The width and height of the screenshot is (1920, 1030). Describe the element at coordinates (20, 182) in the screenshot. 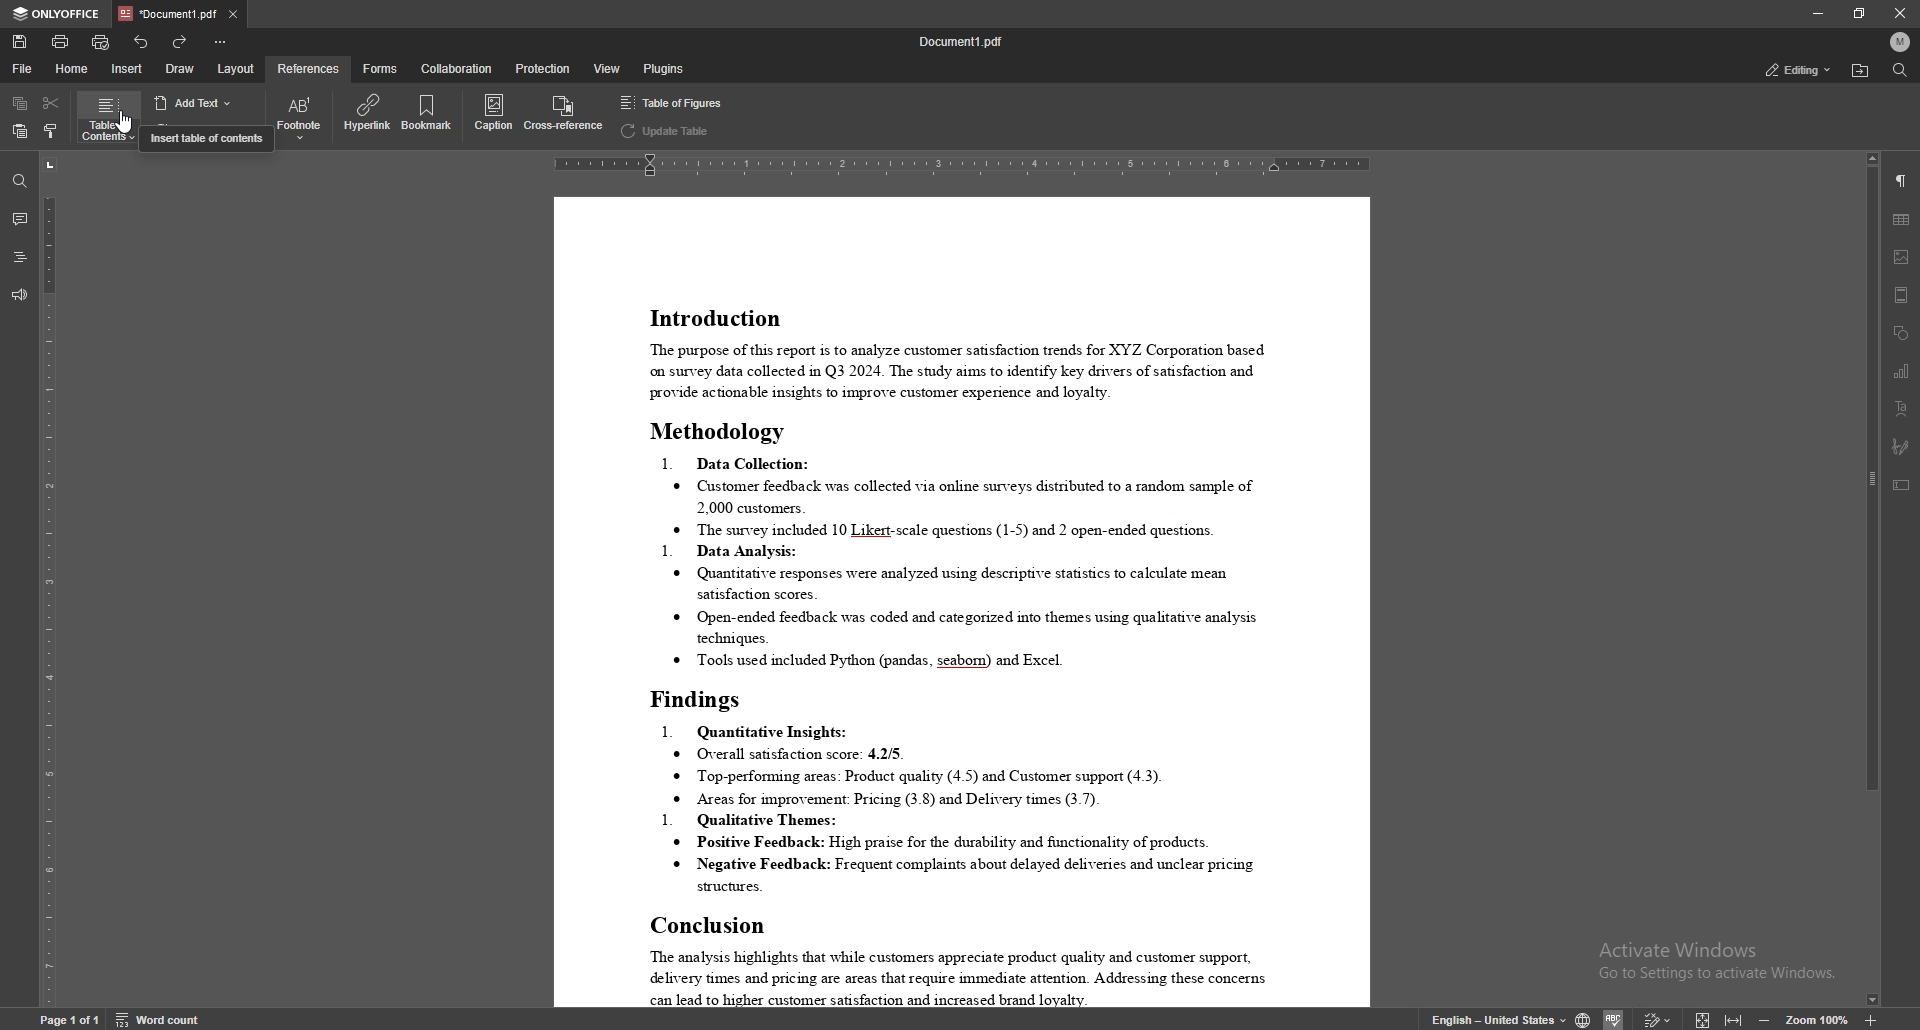

I see `find` at that location.